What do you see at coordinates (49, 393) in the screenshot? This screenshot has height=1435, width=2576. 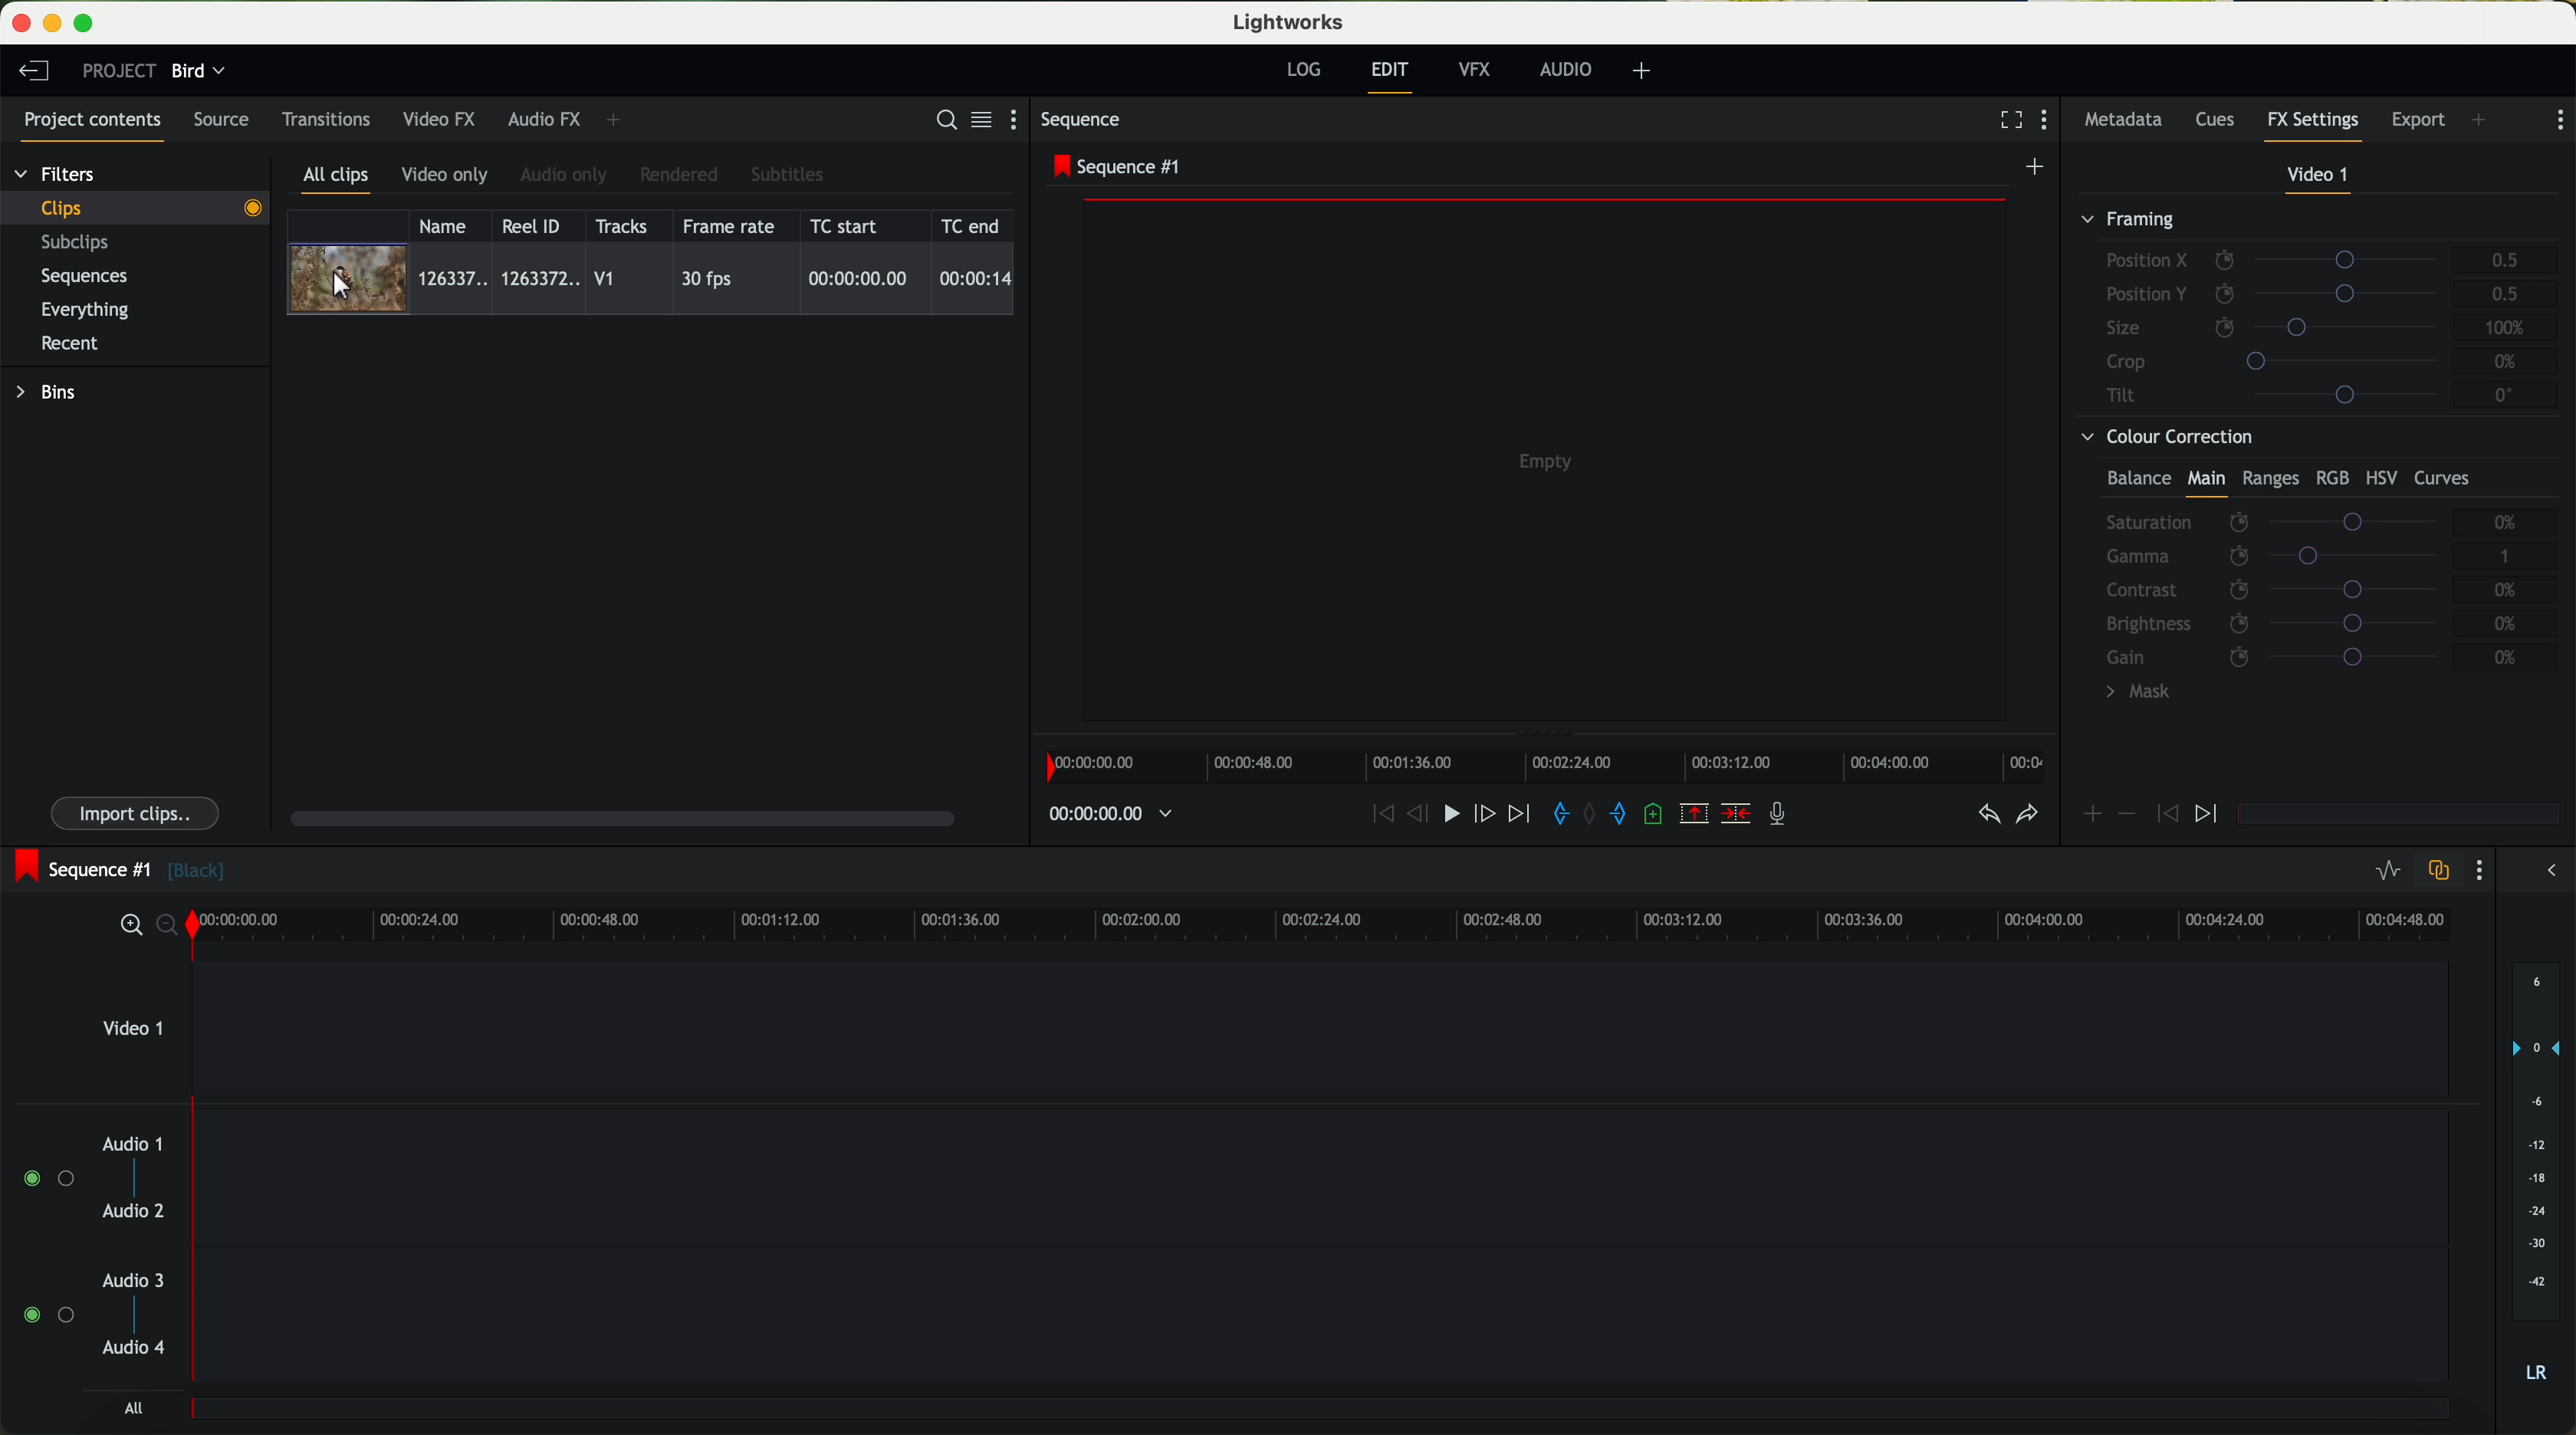 I see `bins` at bounding box center [49, 393].